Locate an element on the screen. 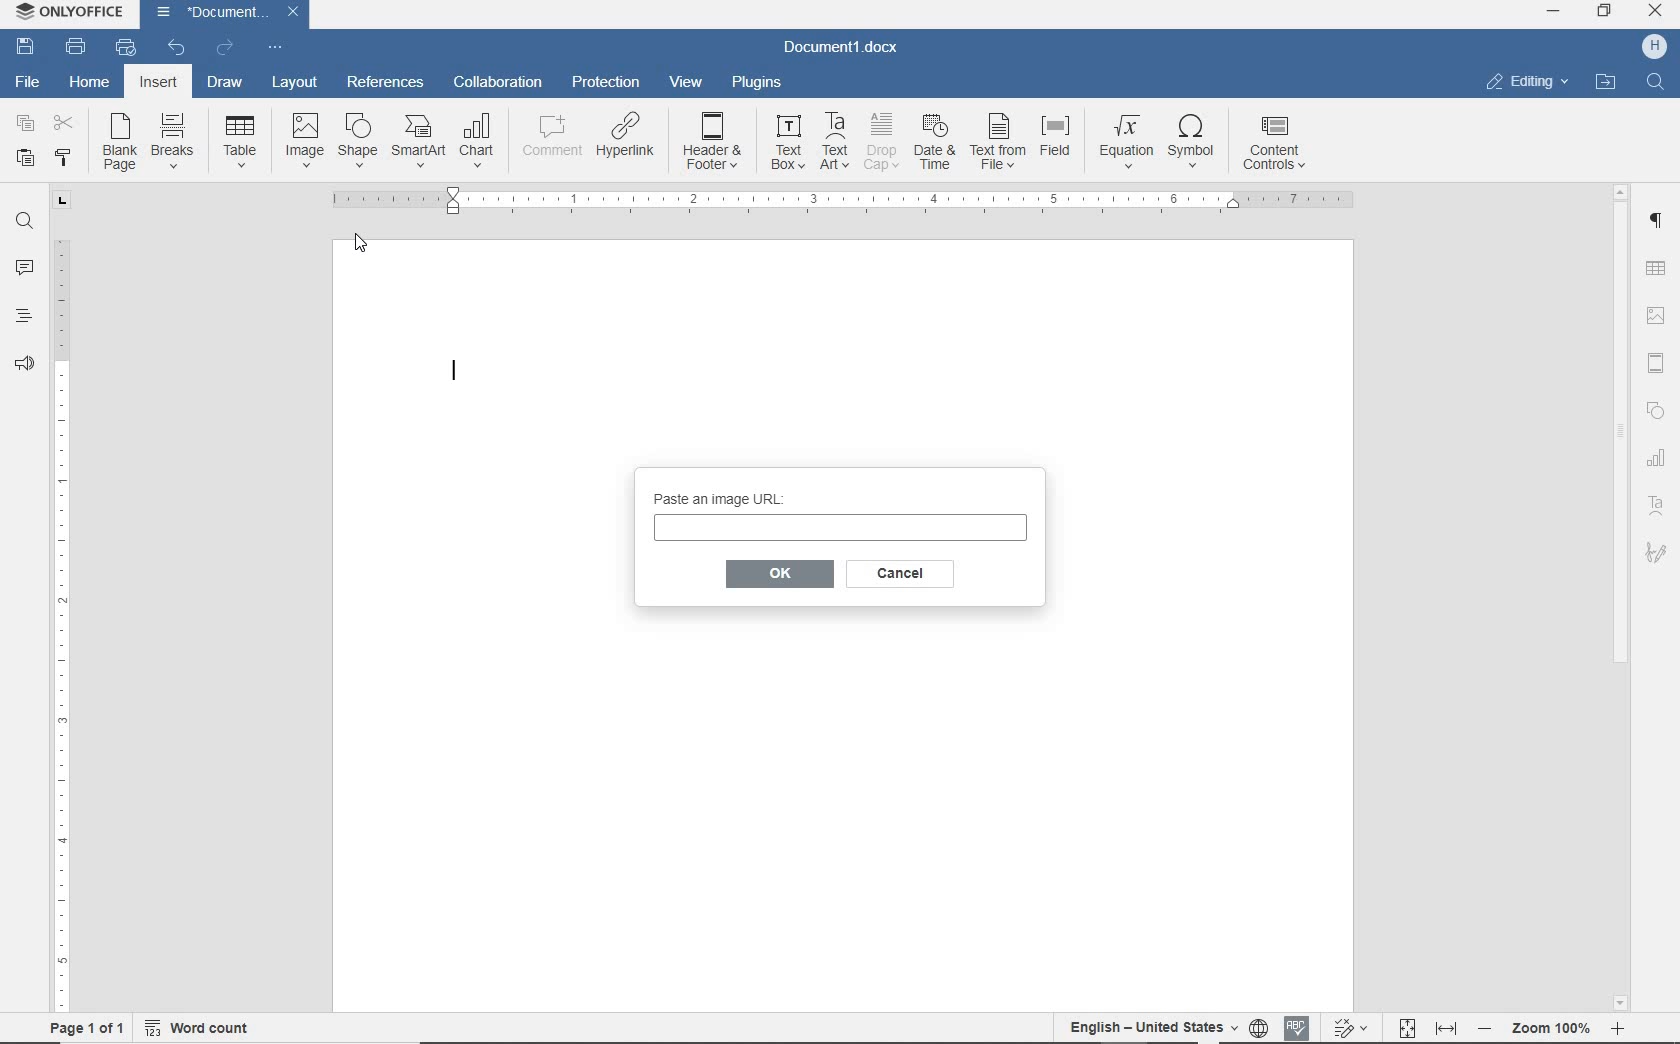 The image size is (1680, 1044). shape is located at coordinates (358, 139).